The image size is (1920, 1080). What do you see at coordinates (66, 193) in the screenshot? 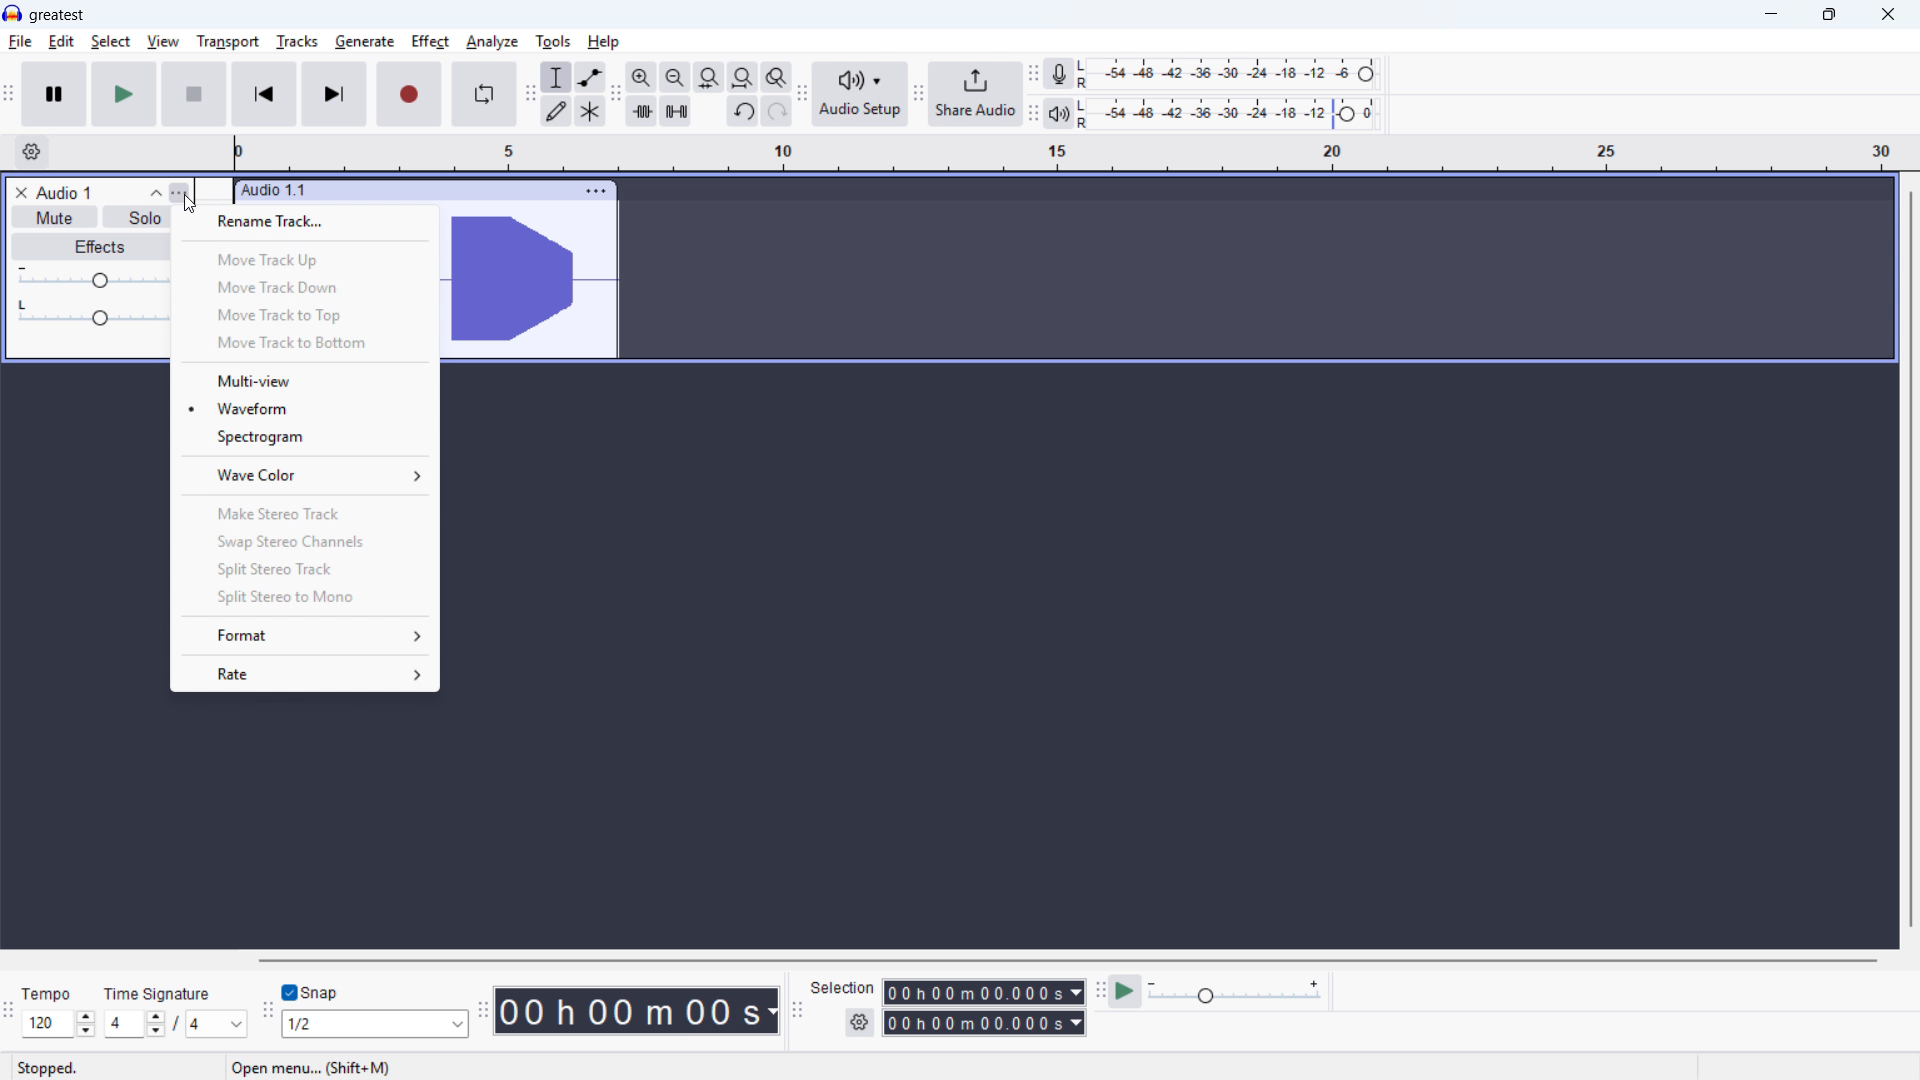
I see `track title` at bounding box center [66, 193].